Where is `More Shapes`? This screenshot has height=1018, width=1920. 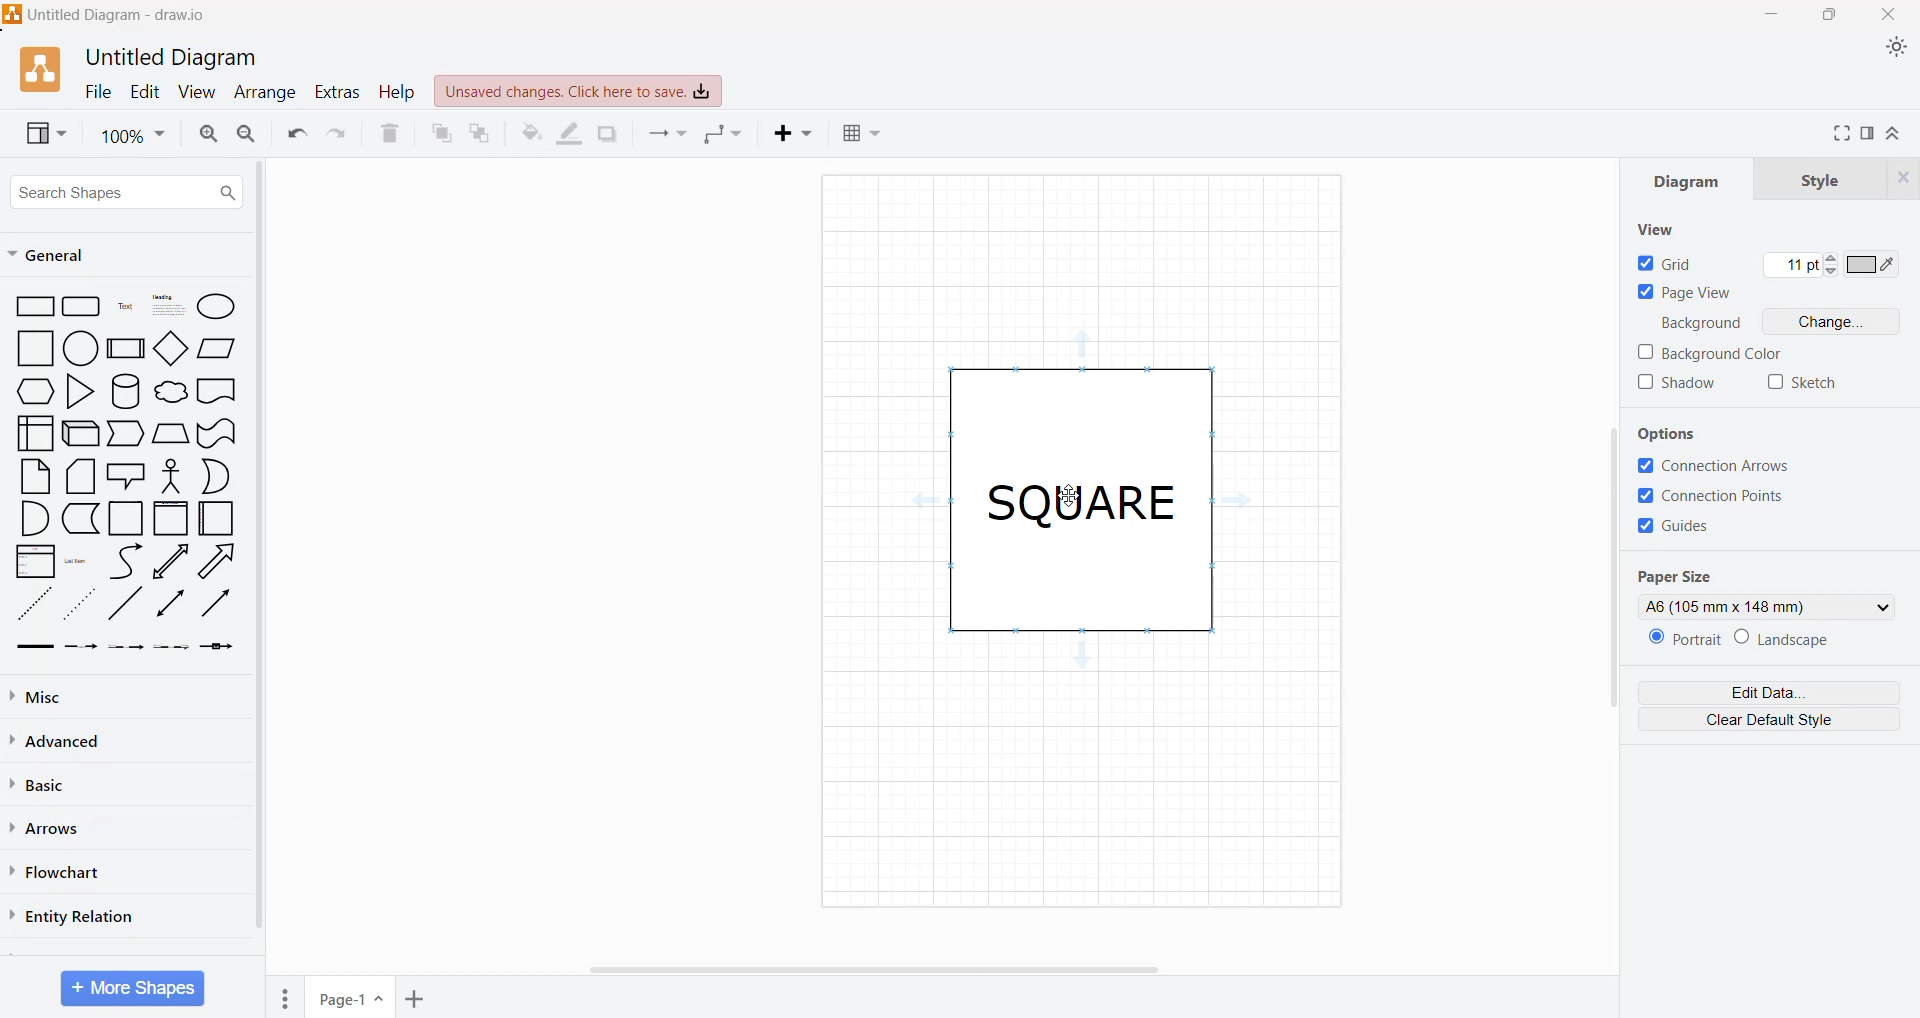 More Shapes is located at coordinates (134, 988).